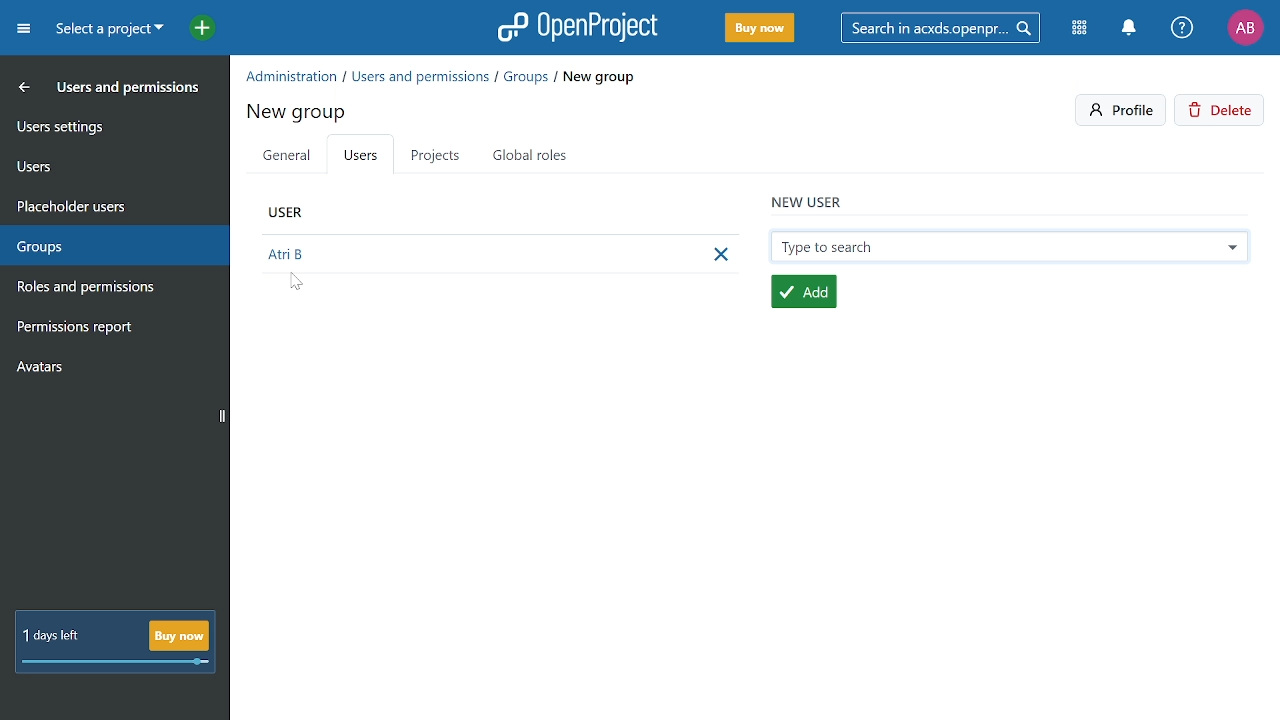 This screenshot has width=1280, height=720. What do you see at coordinates (115, 643) in the screenshot?
I see `! day left Buy now` at bounding box center [115, 643].